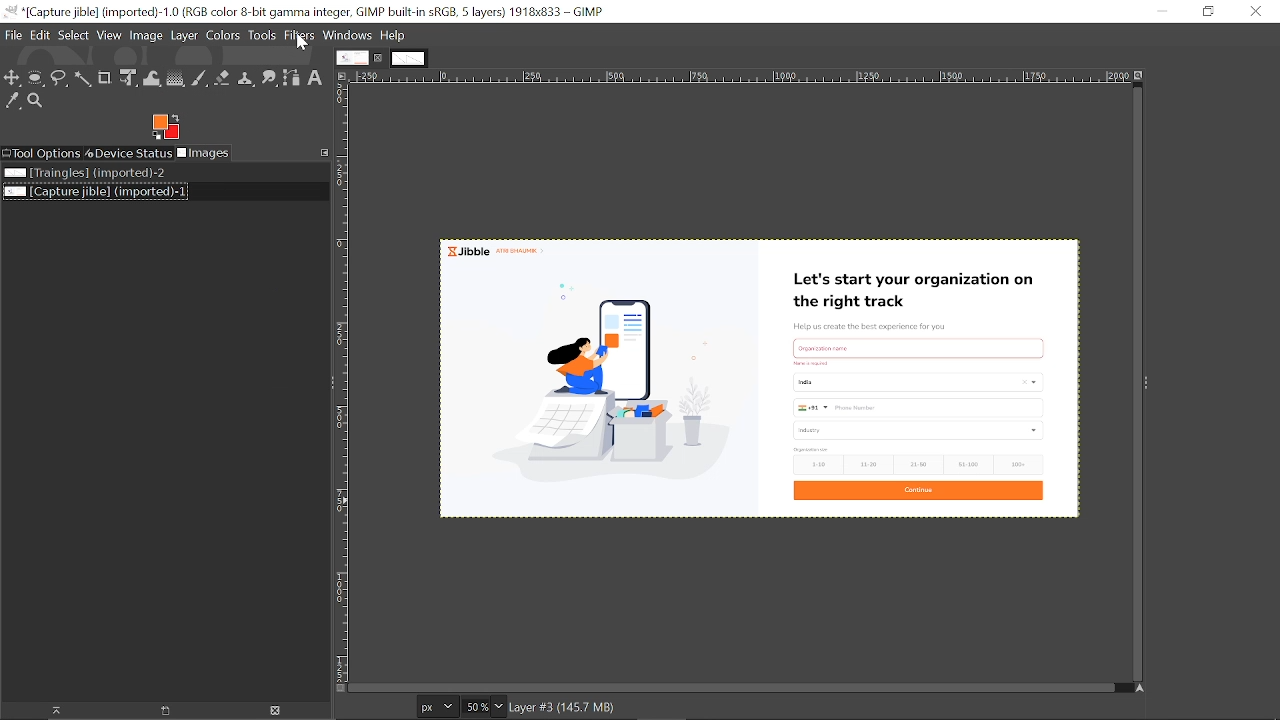  Describe the element at coordinates (1139, 75) in the screenshot. I see `Zoon image when window size changes` at that location.